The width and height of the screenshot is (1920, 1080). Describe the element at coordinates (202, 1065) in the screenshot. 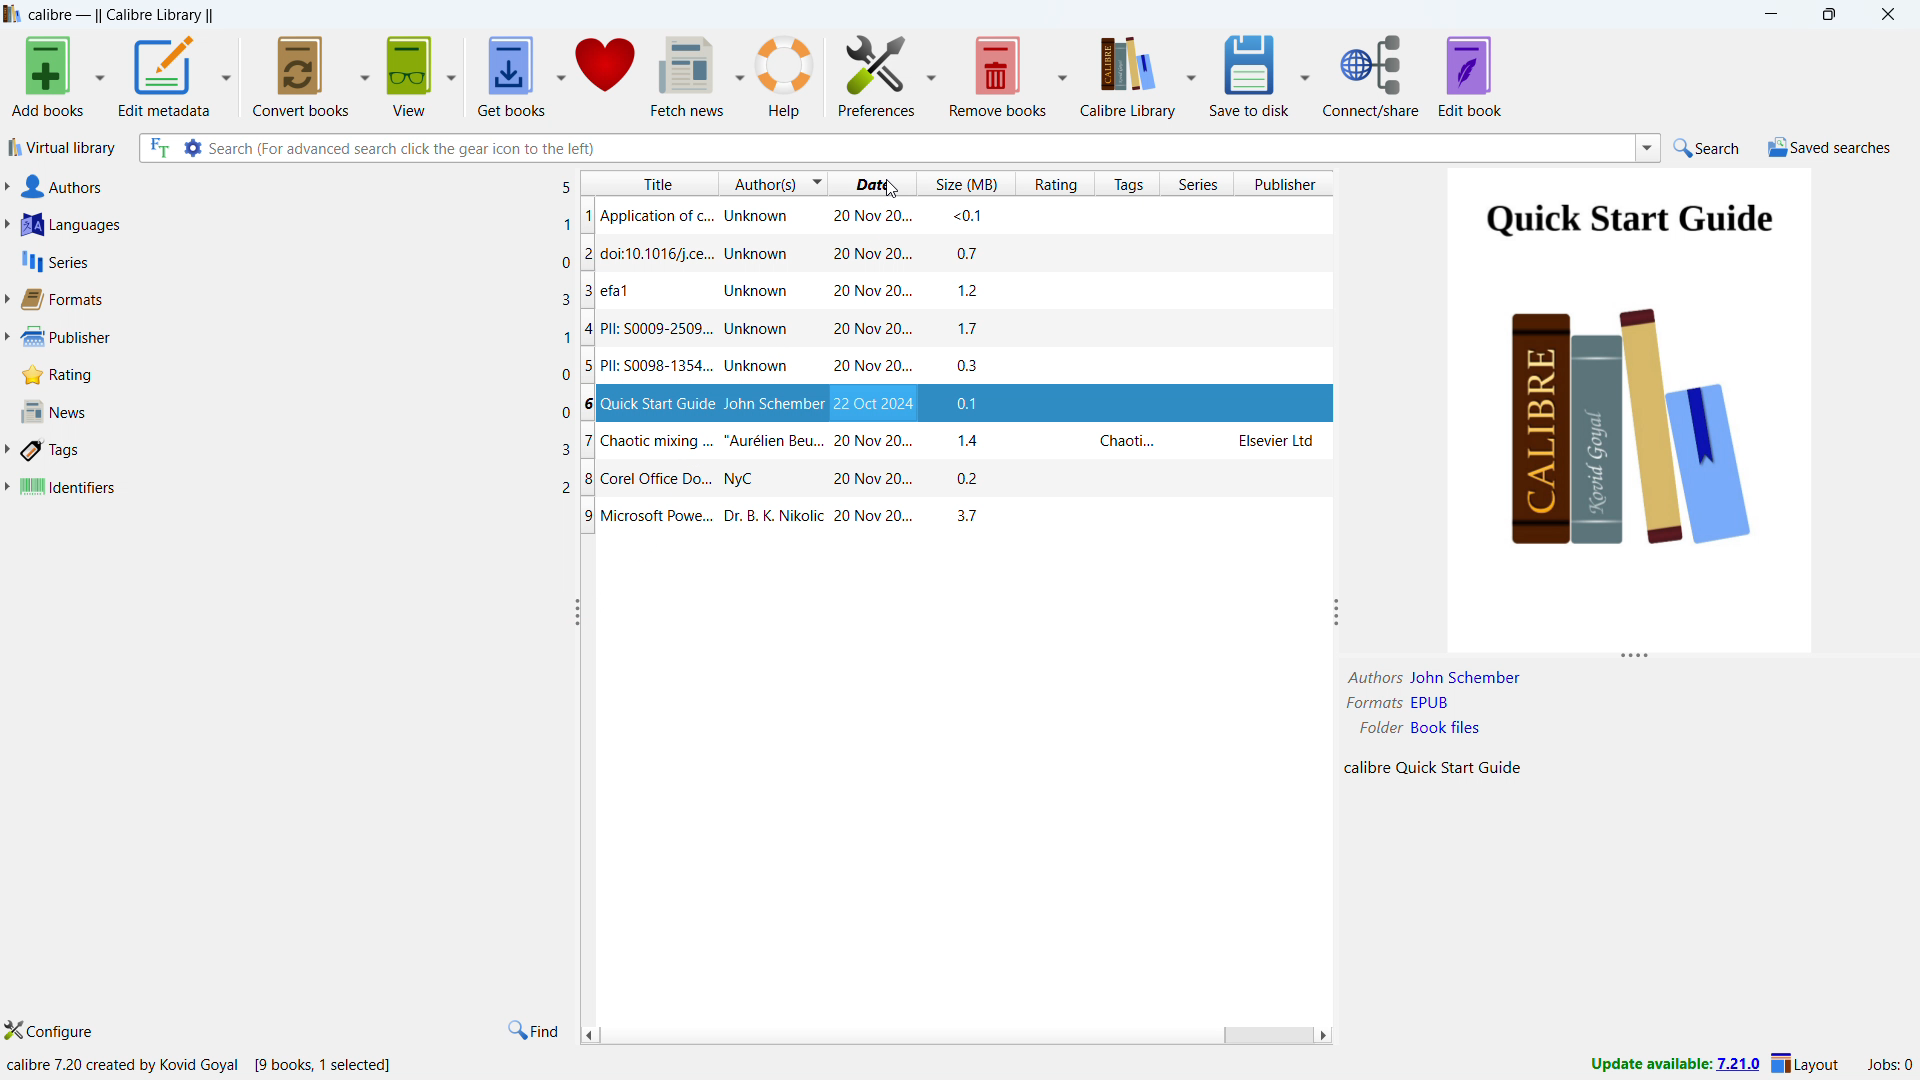

I see `calibre 7.20 created by Kovid Goyal [9 books, 1 selected]` at that location.